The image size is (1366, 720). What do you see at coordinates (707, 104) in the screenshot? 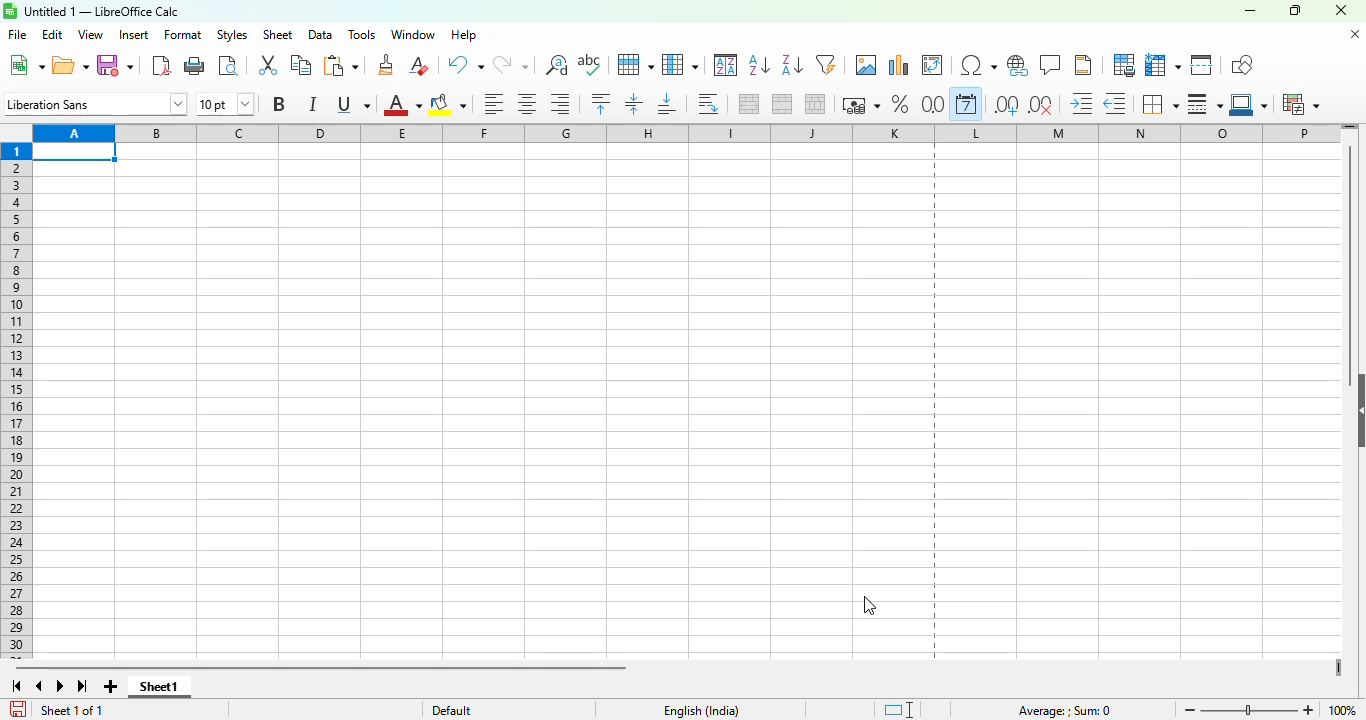
I see `wrap text` at bounding box center [707, 104].